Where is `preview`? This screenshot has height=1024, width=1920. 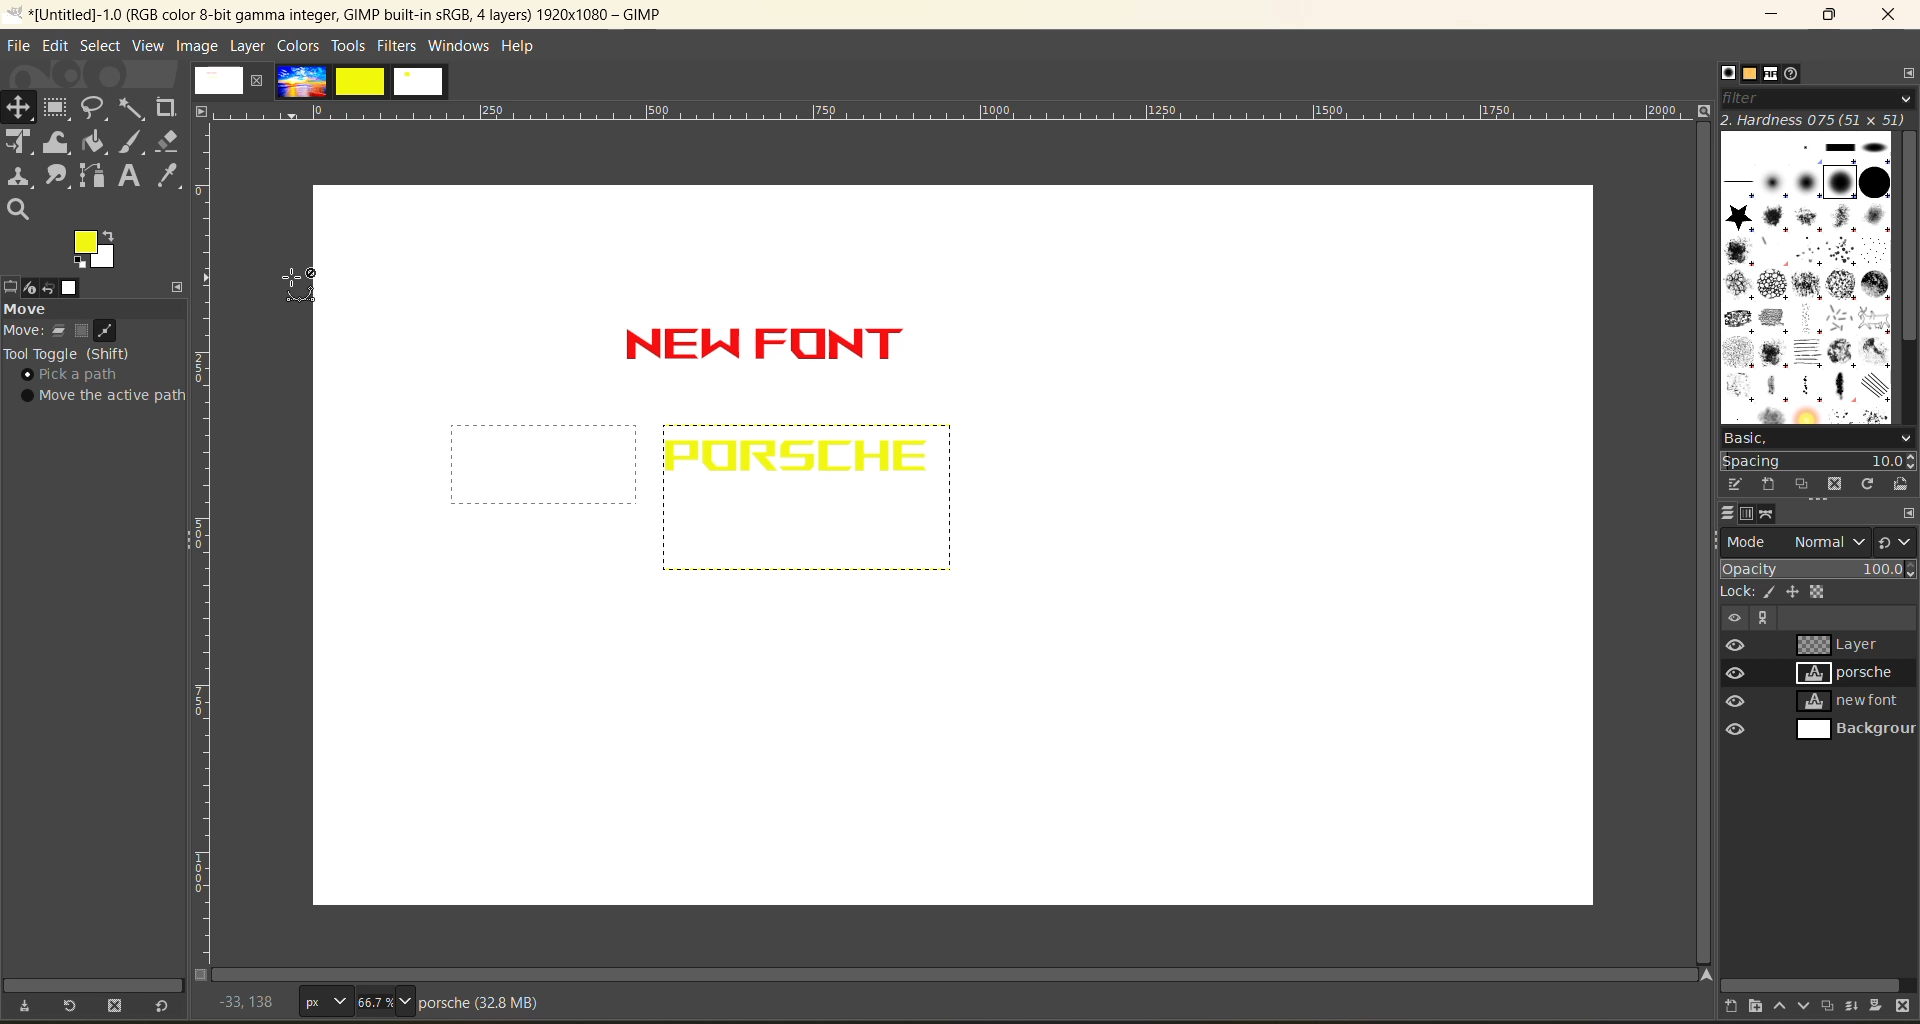
preview is located at coordinates (1734, 692).